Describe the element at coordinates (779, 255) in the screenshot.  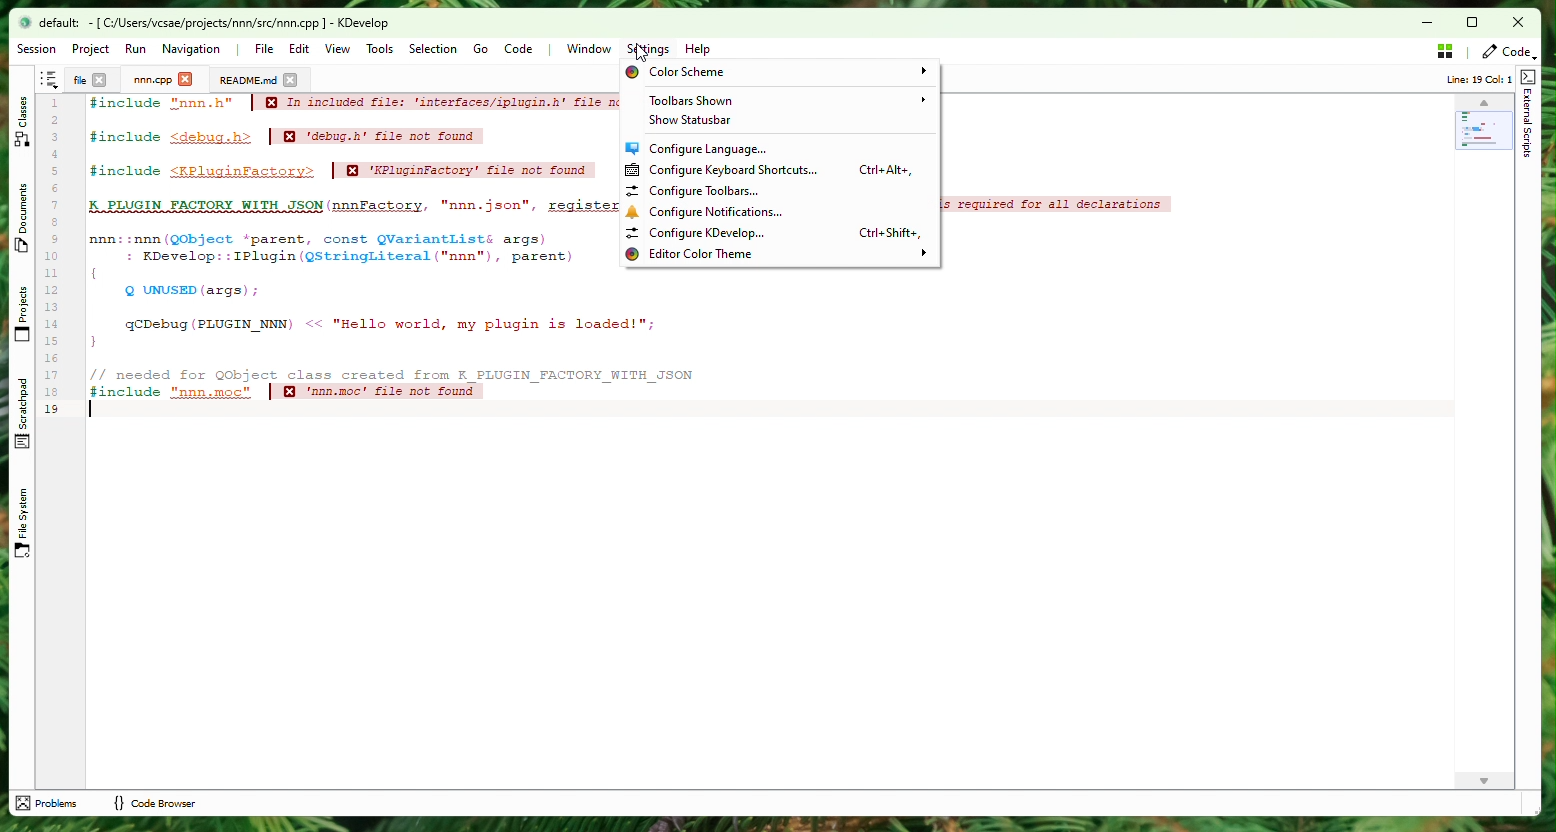
I see `Editor color theme` at that location.